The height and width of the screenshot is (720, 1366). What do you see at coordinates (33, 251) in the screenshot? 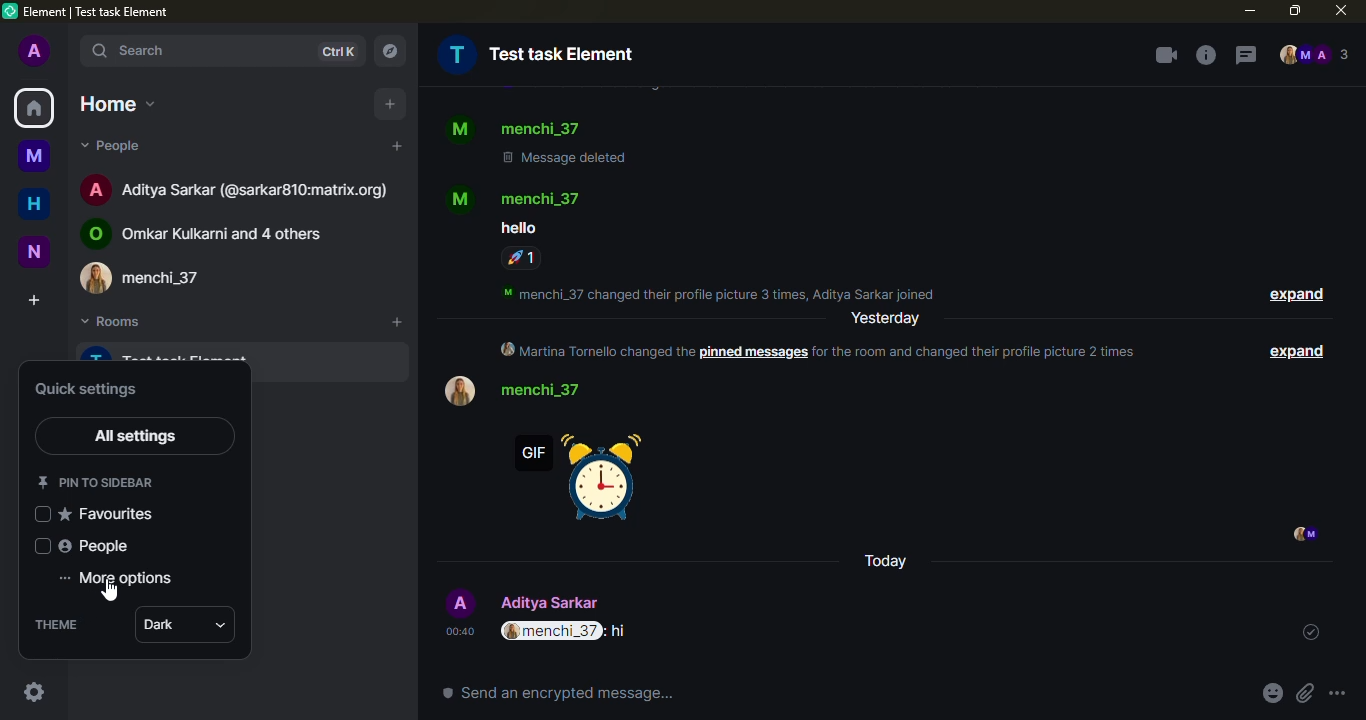
I see `new` at bounding box center [33, 251].